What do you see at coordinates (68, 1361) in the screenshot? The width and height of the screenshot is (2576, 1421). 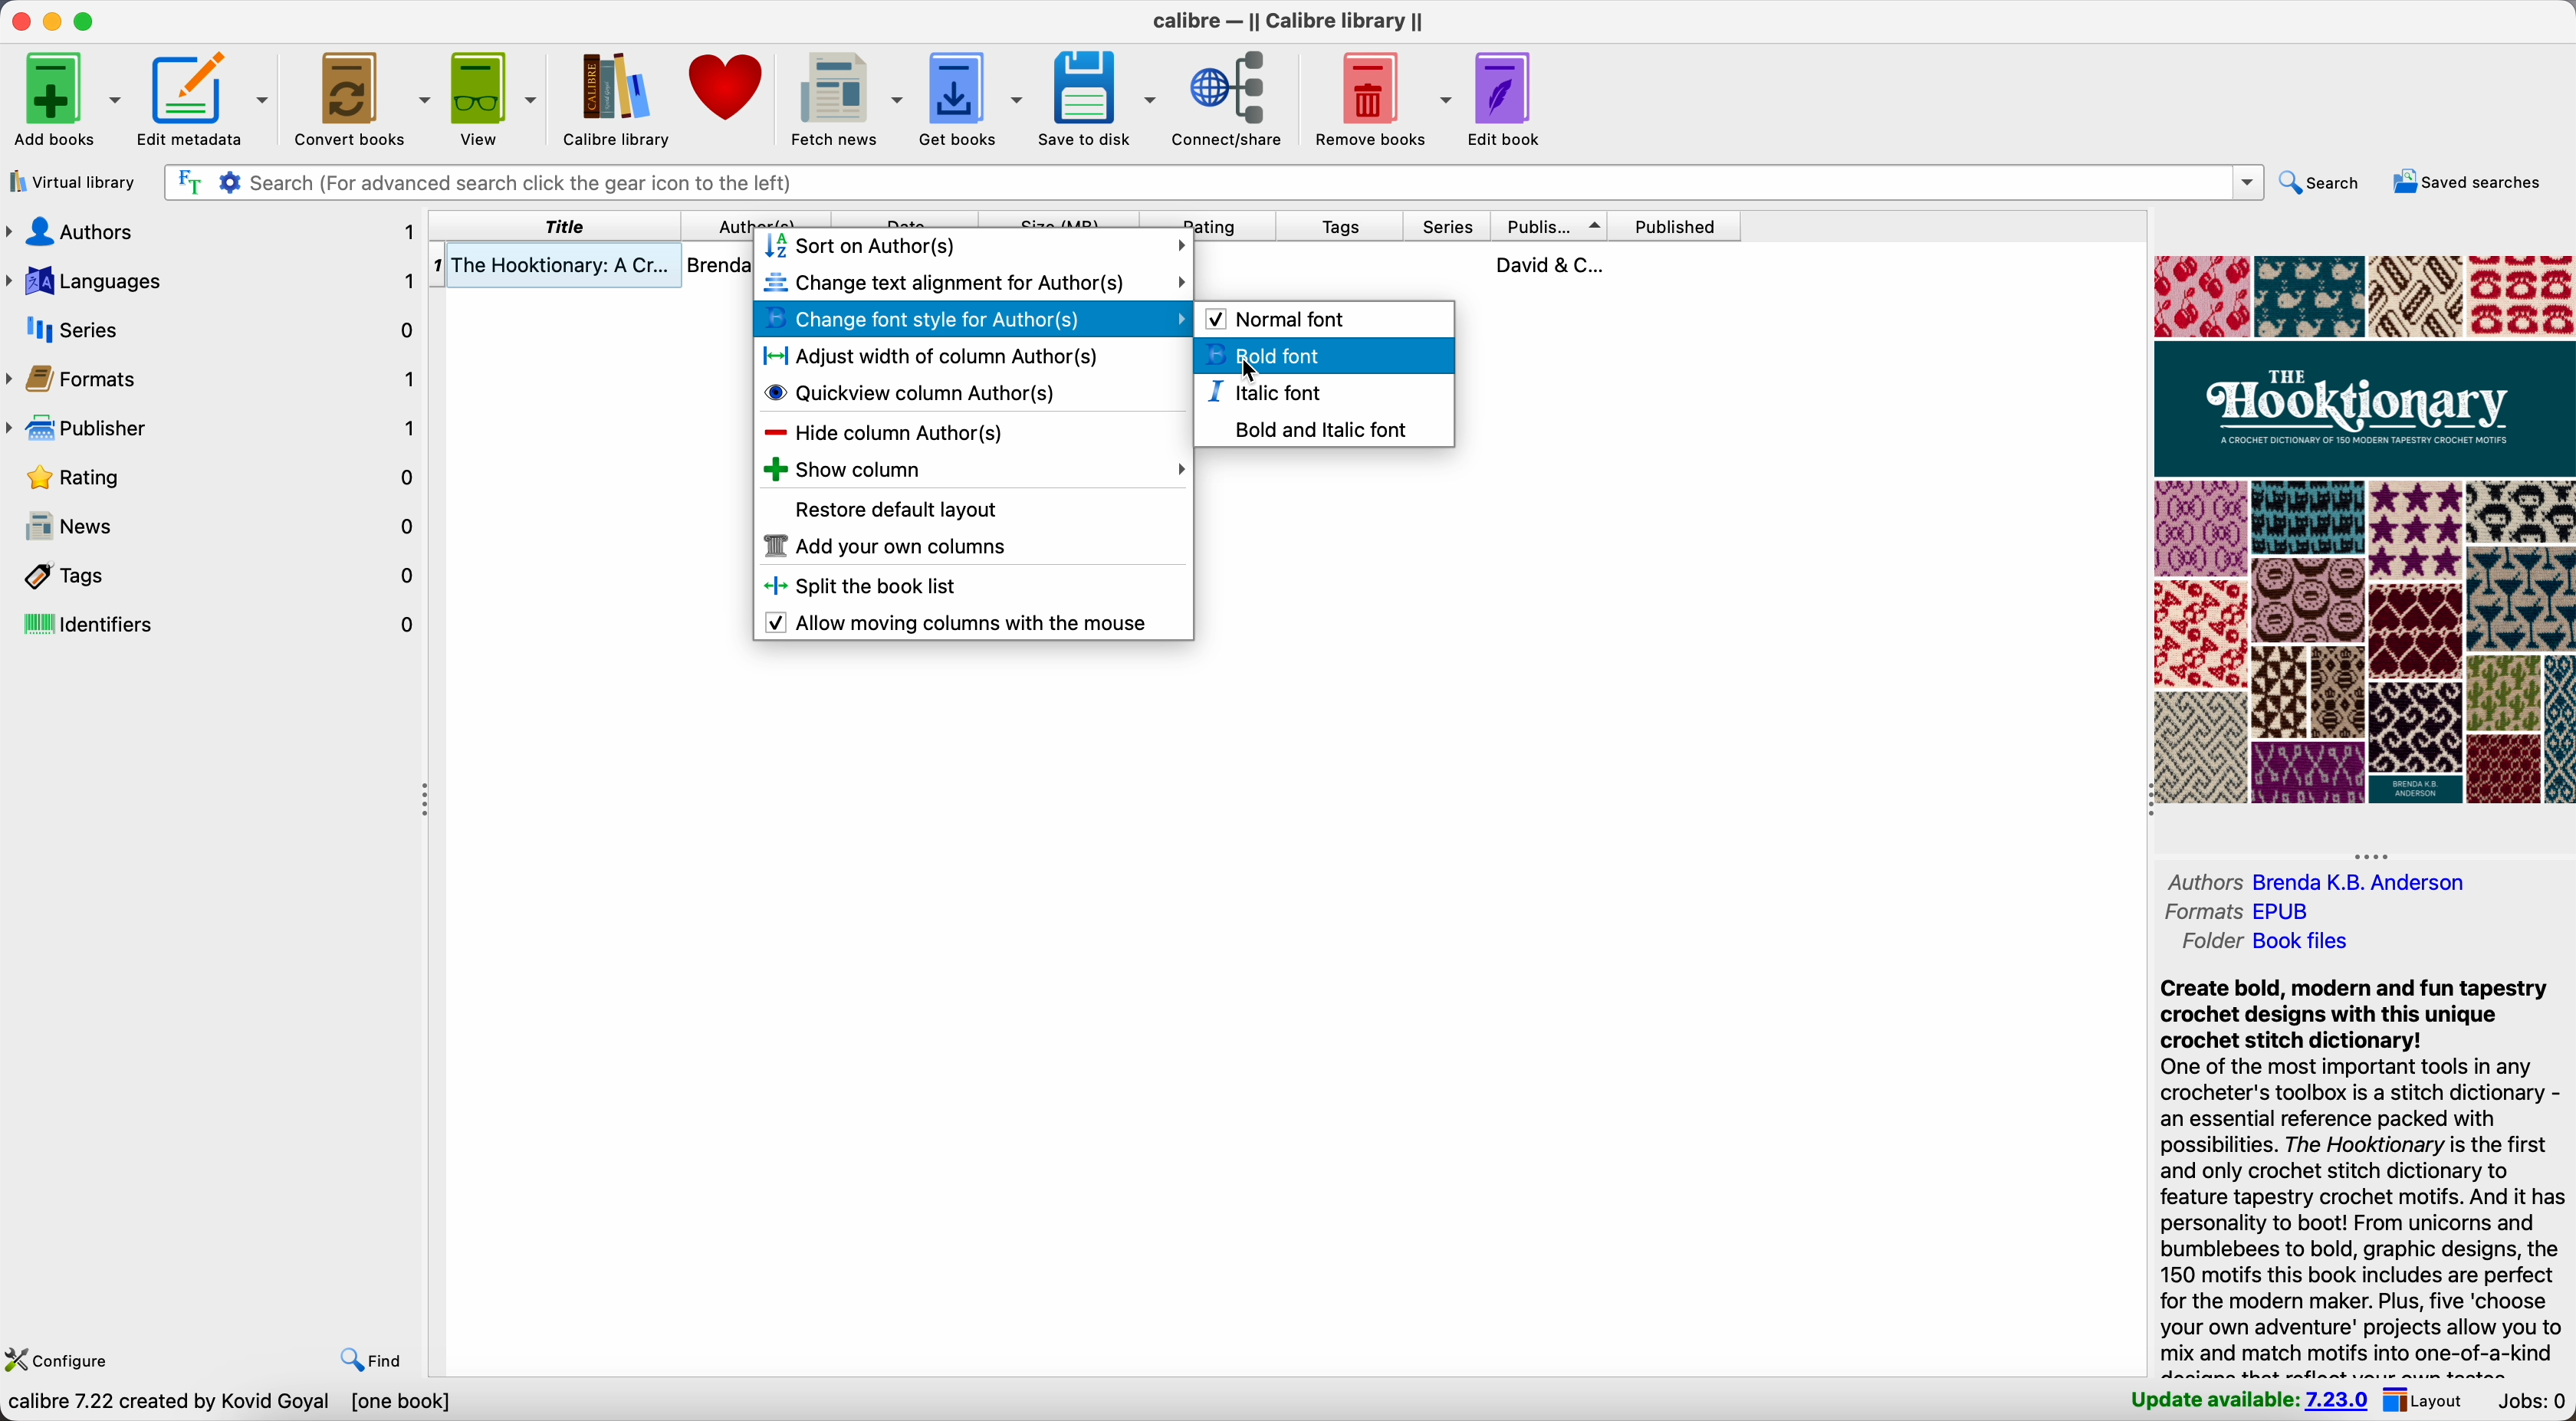 I see `configure` at bounding box center [68, 1361].